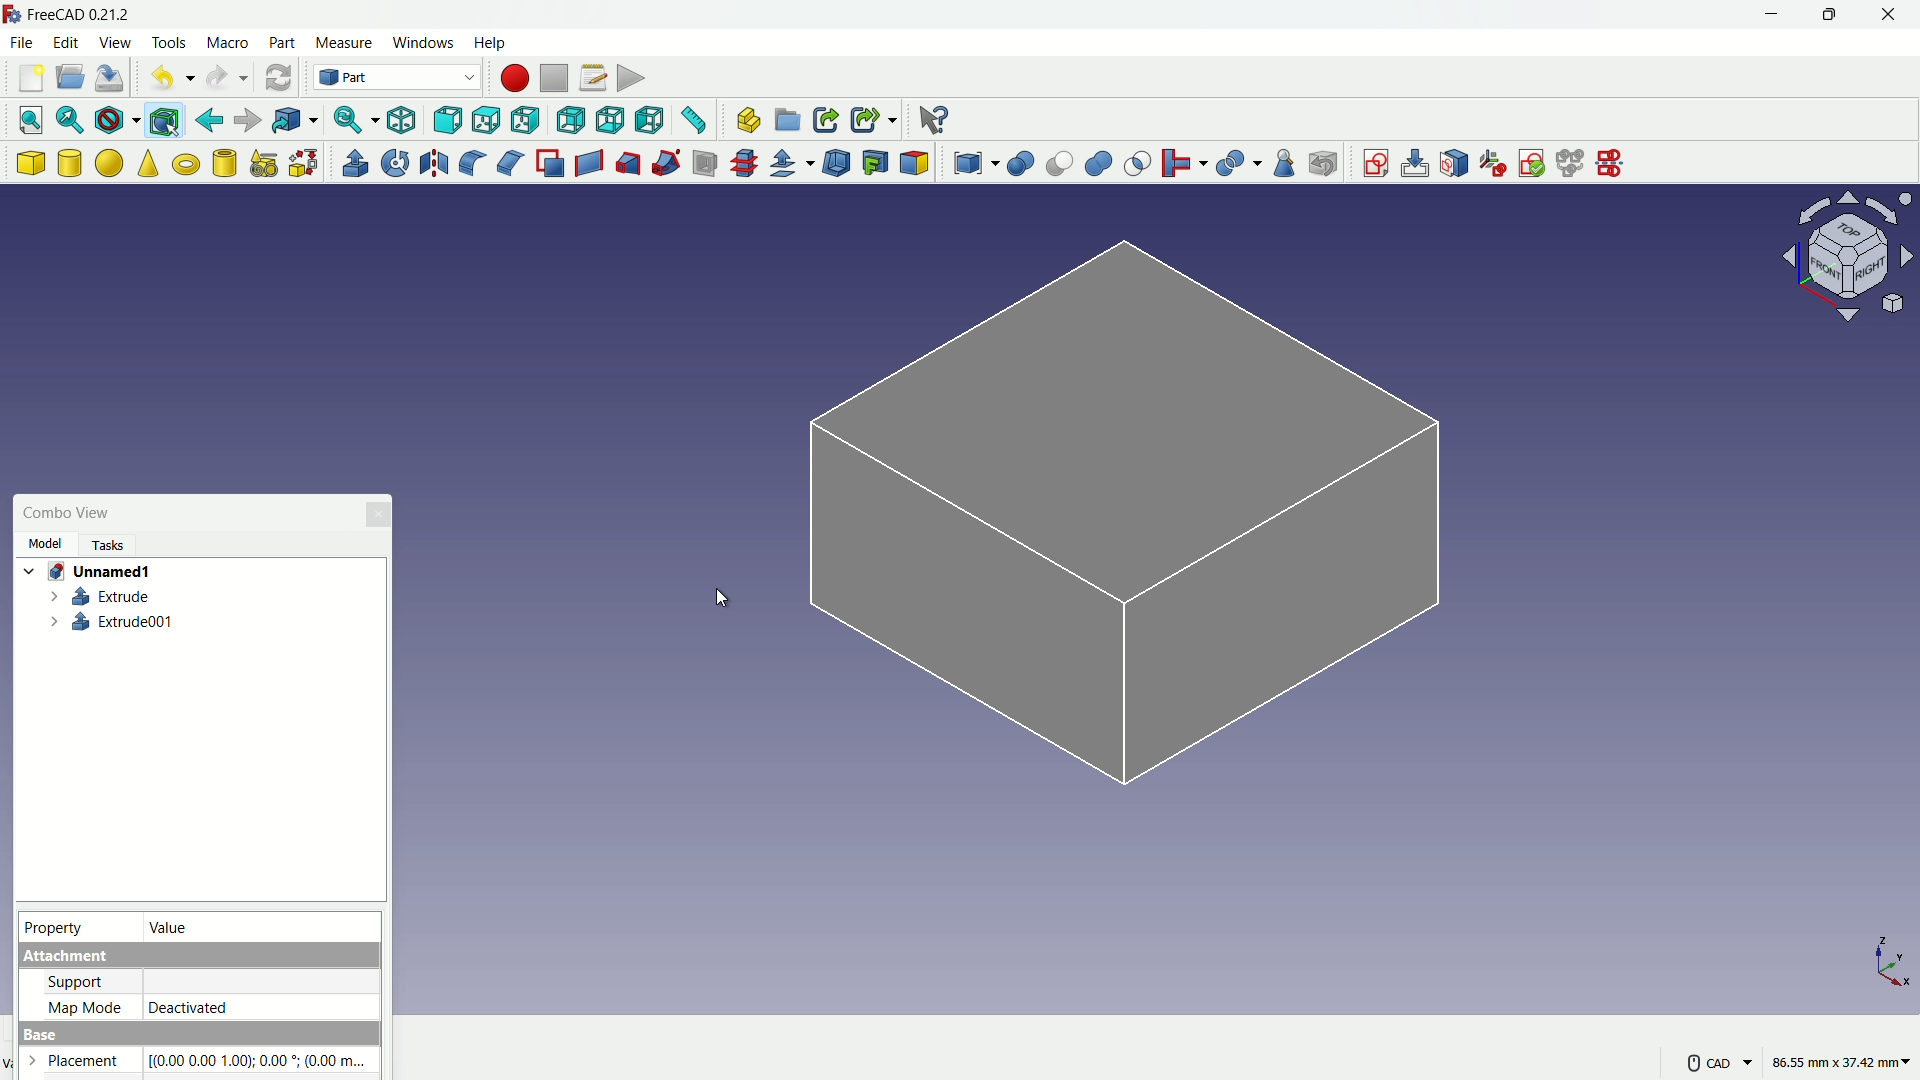  I want to click on Cursor, so click(723, 600).